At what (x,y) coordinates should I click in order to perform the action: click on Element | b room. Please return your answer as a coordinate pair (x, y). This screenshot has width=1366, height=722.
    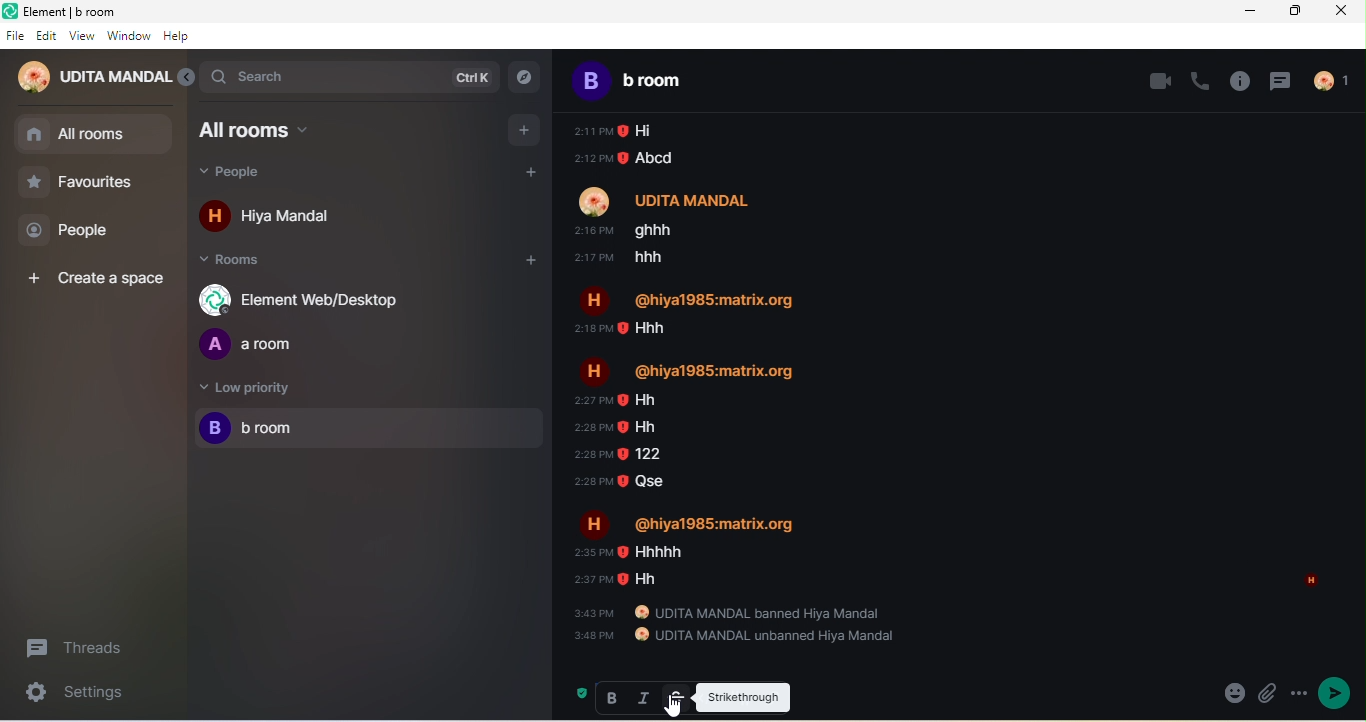
    Looking at the image, I should click on (78, 10).